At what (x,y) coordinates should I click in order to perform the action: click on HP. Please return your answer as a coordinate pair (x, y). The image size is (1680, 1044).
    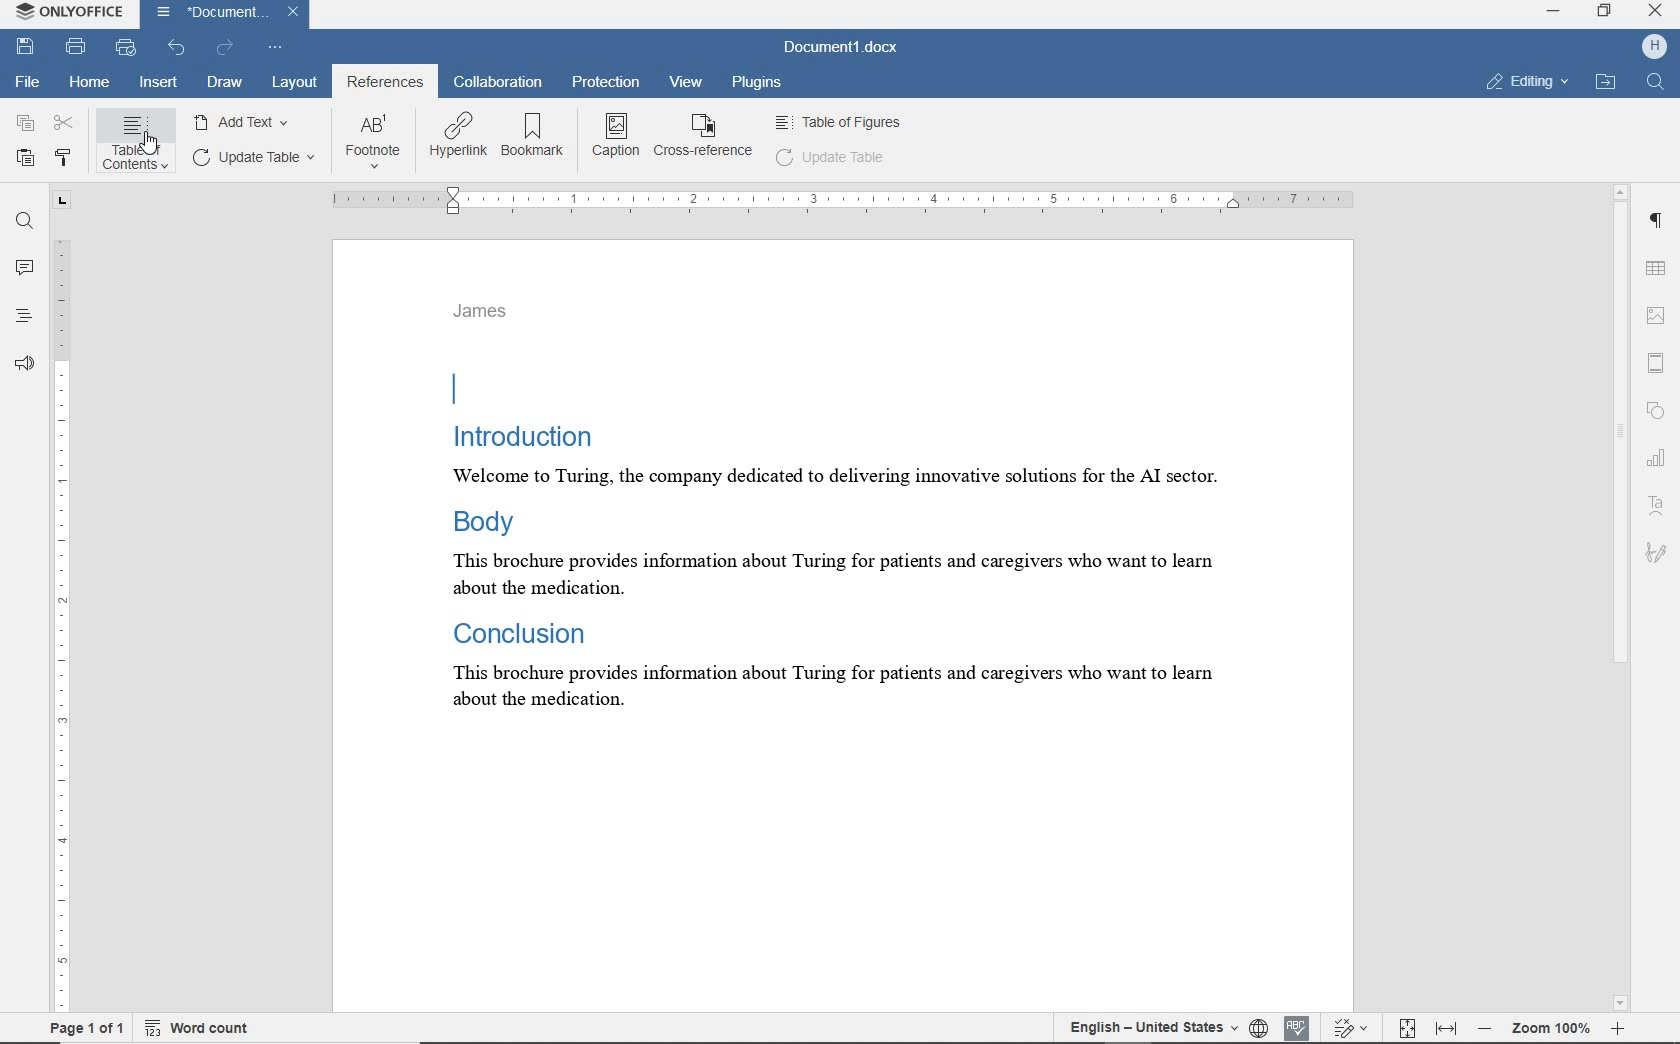
    Looking at the image, I should click on (1654, 47).